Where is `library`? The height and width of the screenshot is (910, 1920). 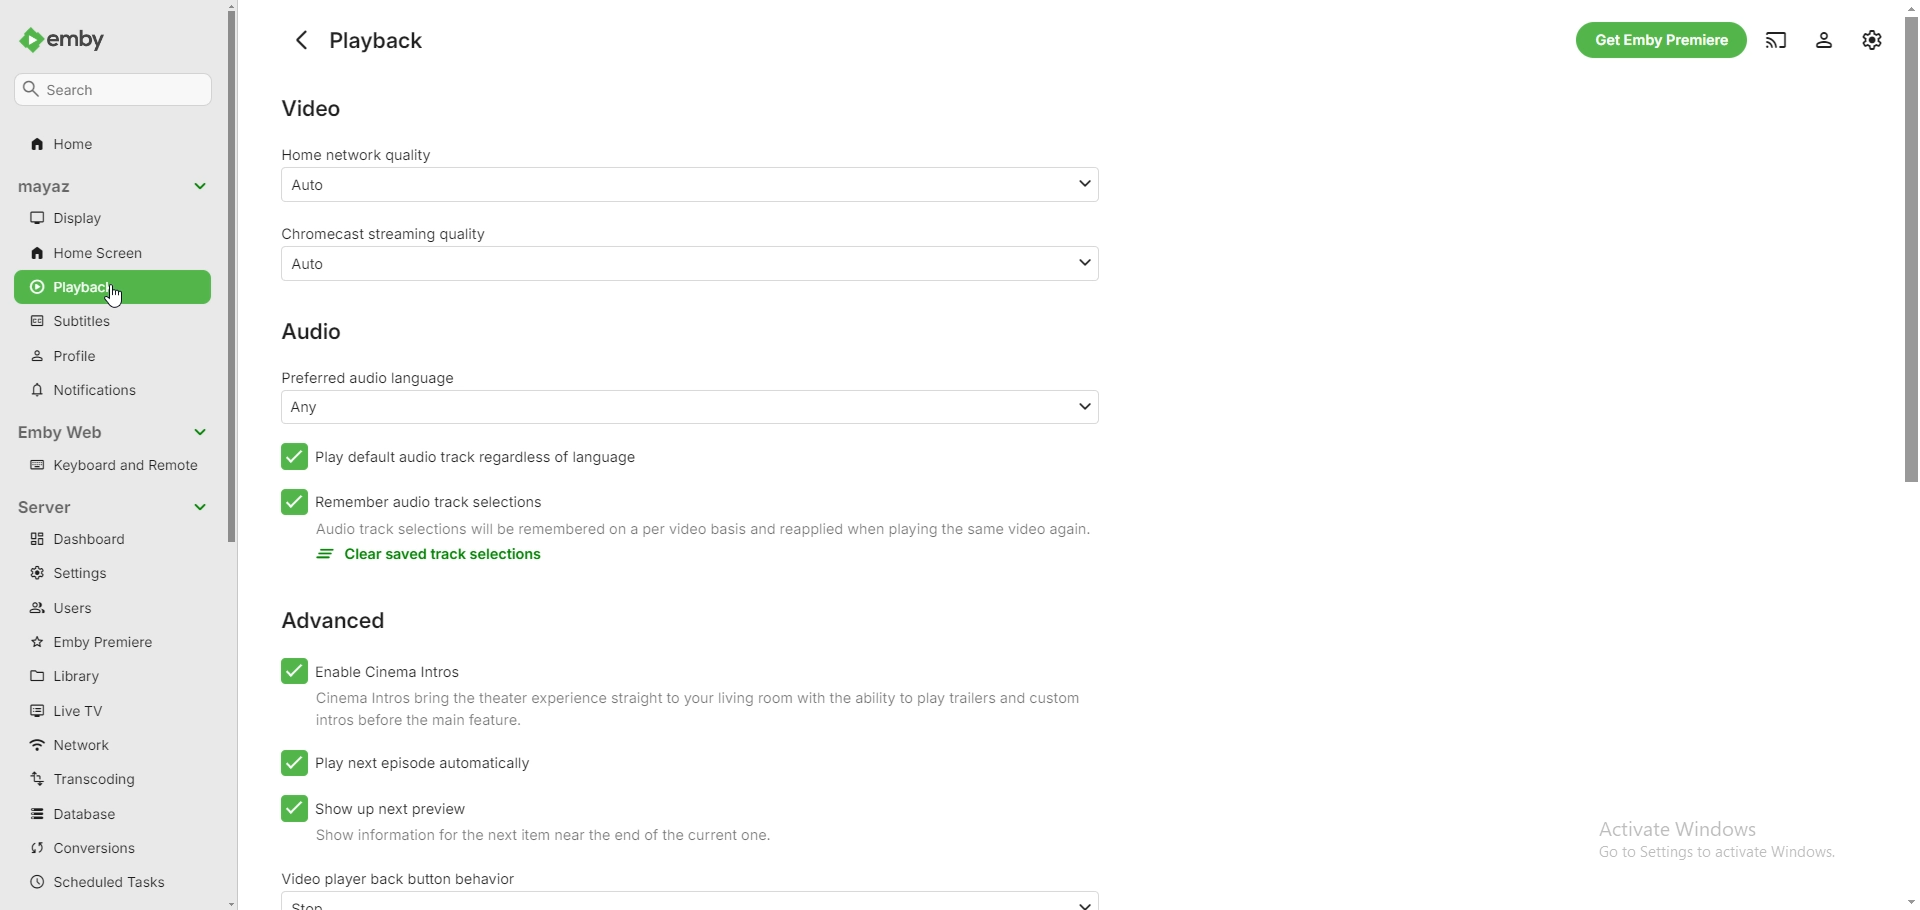
library is located at coordinates (109, 675).